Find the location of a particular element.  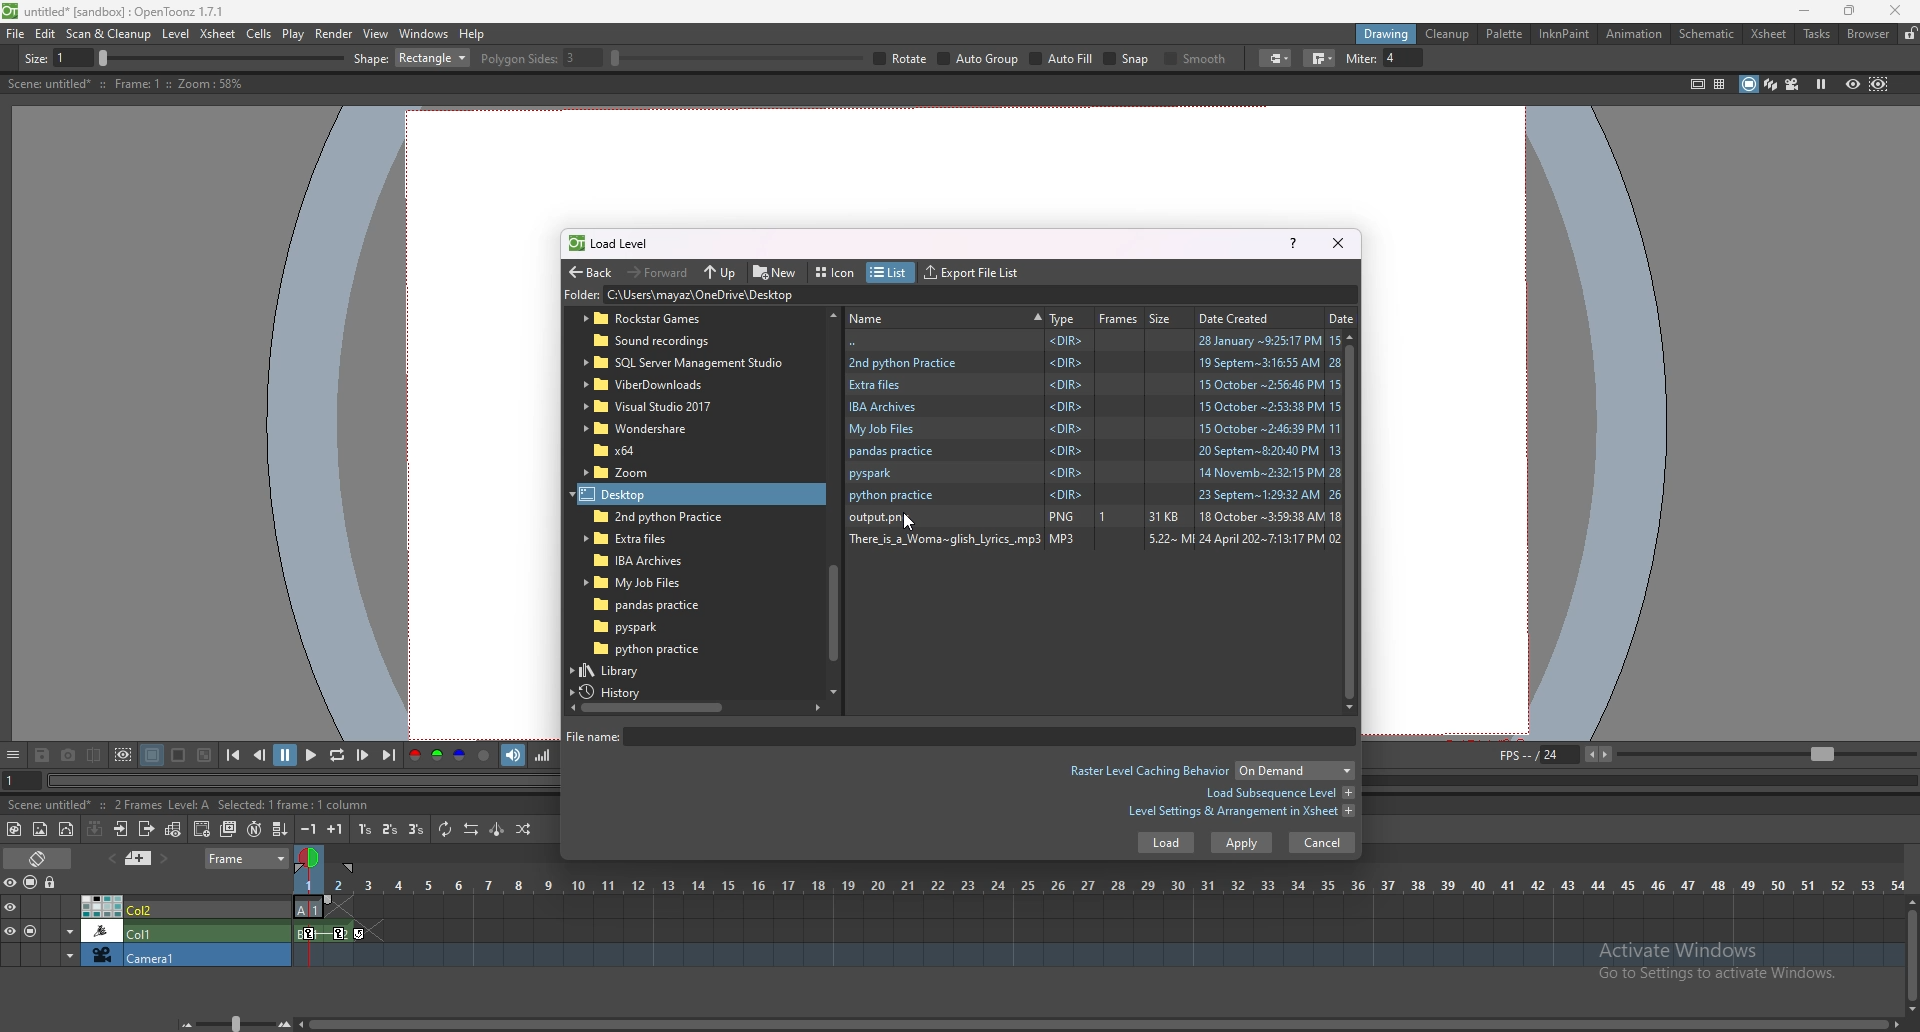

folder is located at coordinates (656, 605).